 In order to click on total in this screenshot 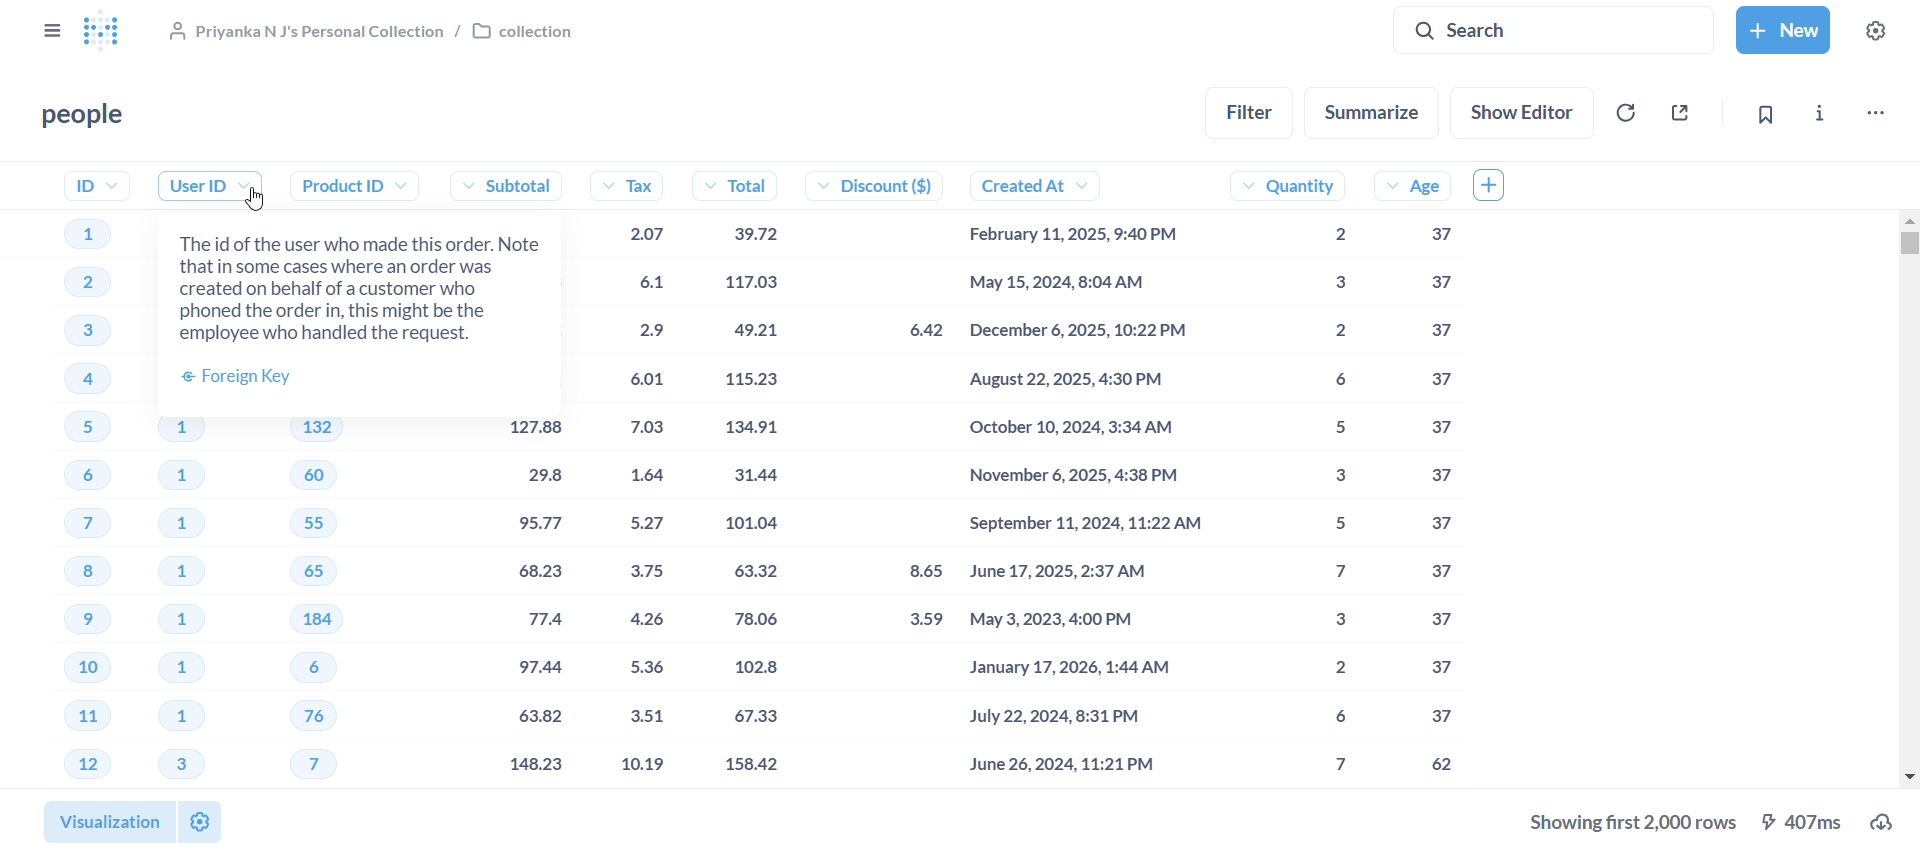, I will do `click(753, 476)`.